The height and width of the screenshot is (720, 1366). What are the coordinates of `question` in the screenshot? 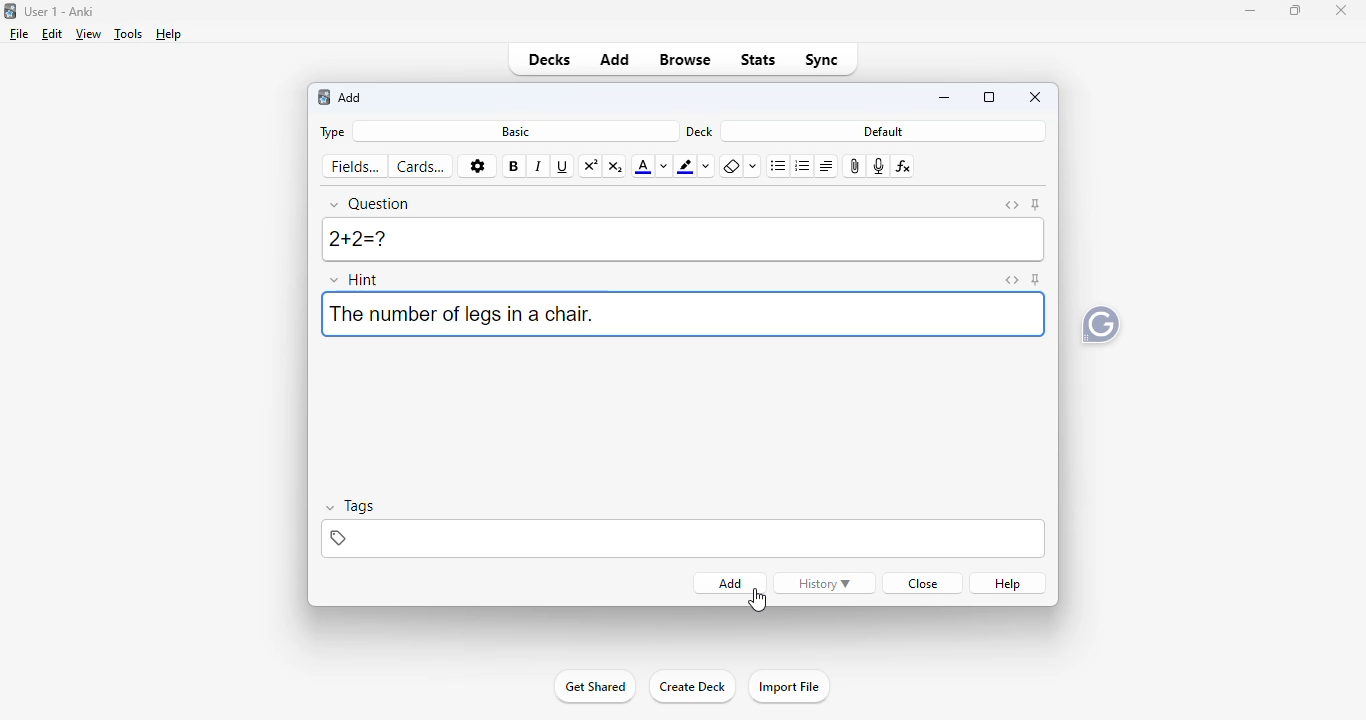 It's located at (370, 204).